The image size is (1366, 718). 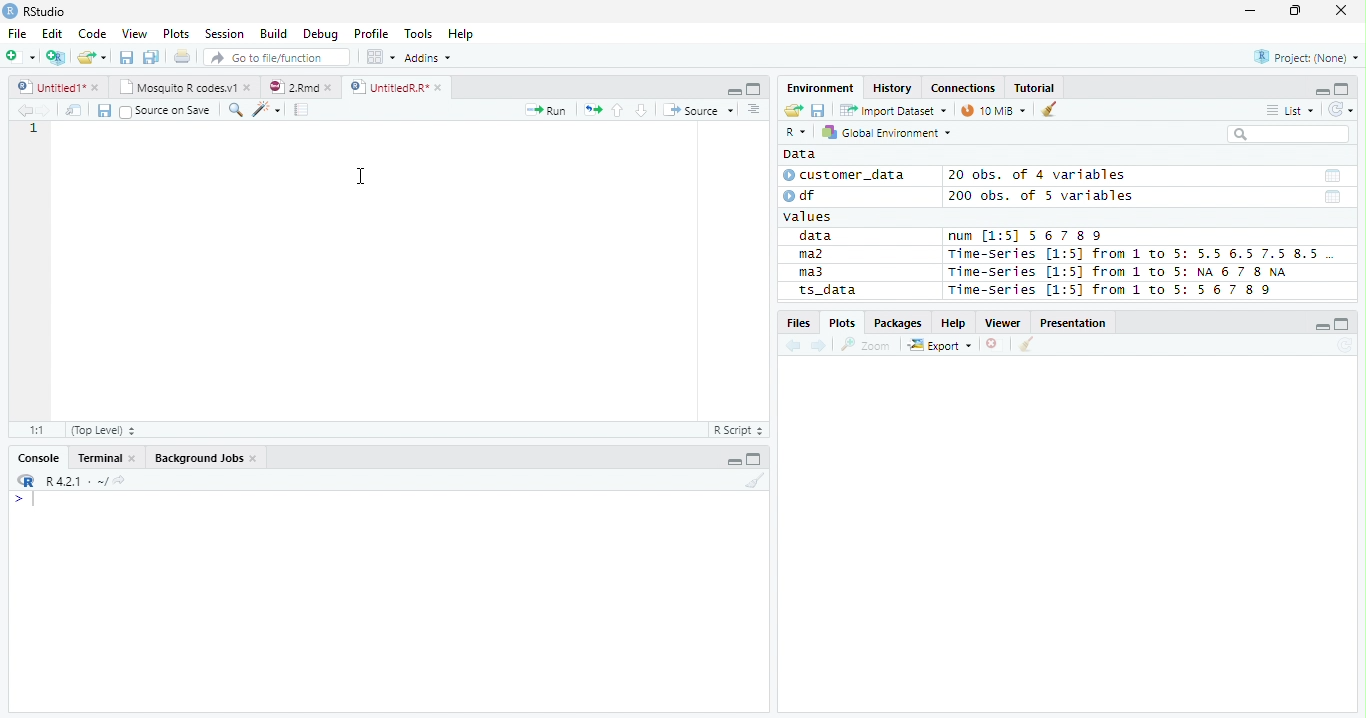 I want to click on Source, so click(x=696, y=110).